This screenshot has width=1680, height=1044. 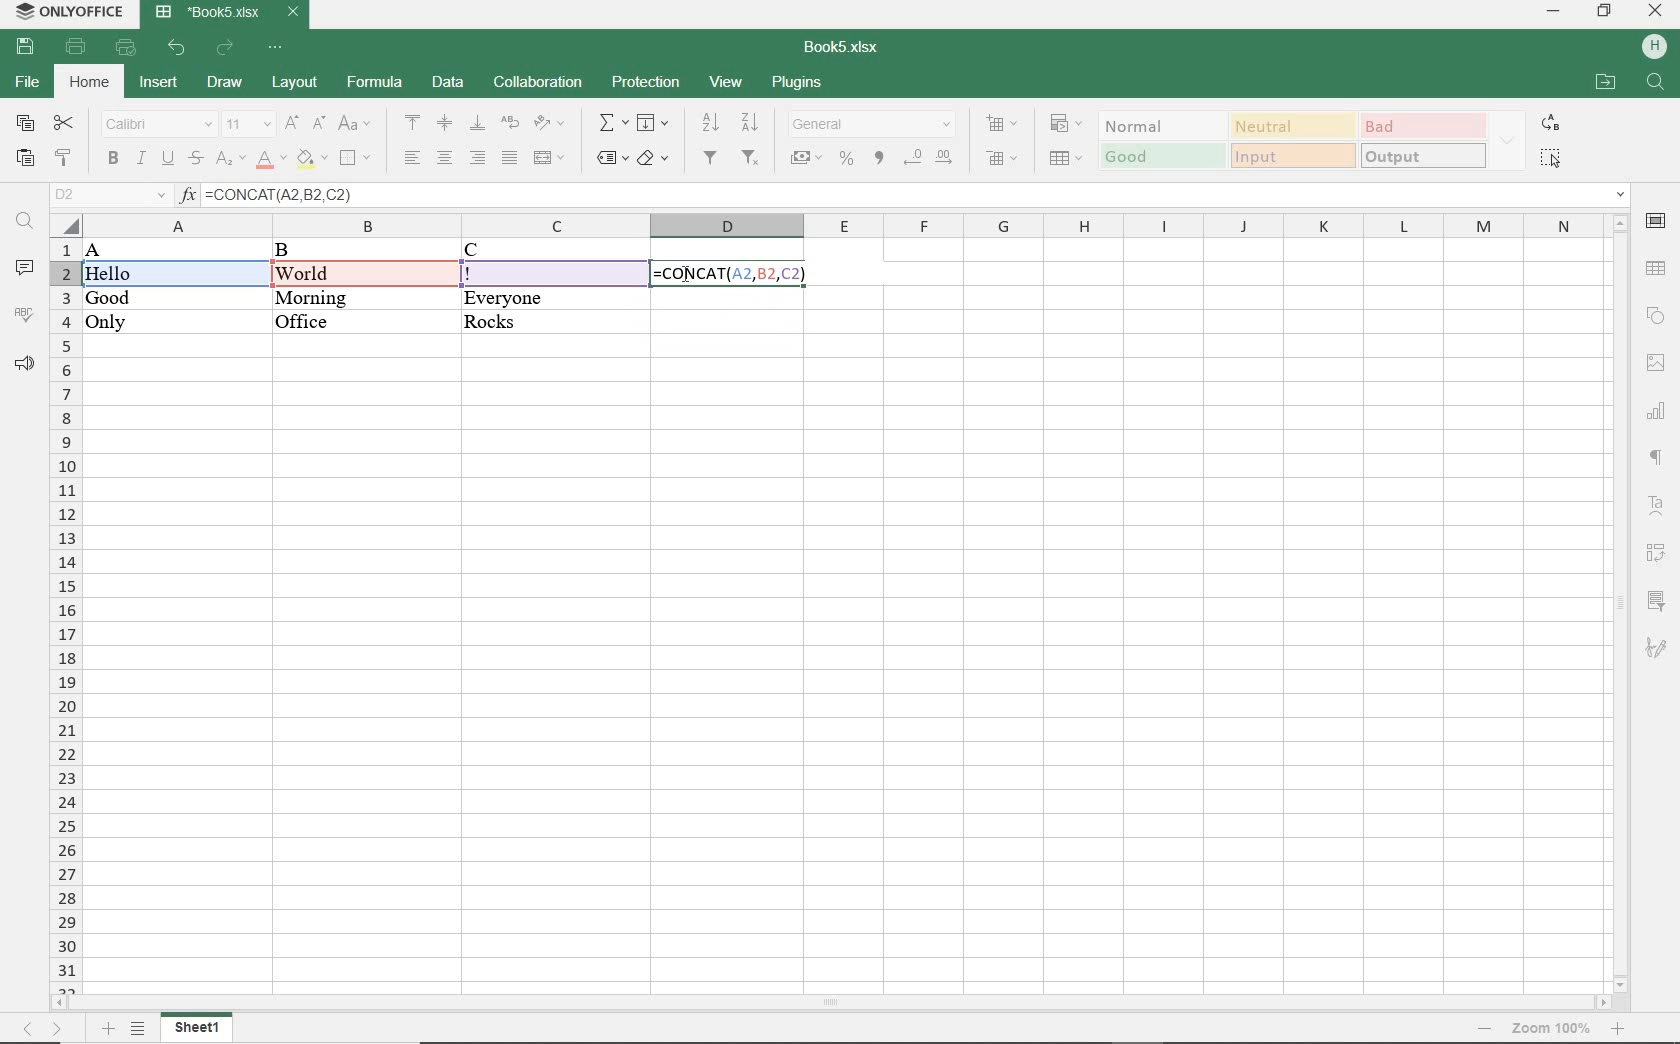 What do you see at coordinates (1605, 13) in the screenshot?
I see `RESTORE DOWN` at bounding box center [1605, 13].